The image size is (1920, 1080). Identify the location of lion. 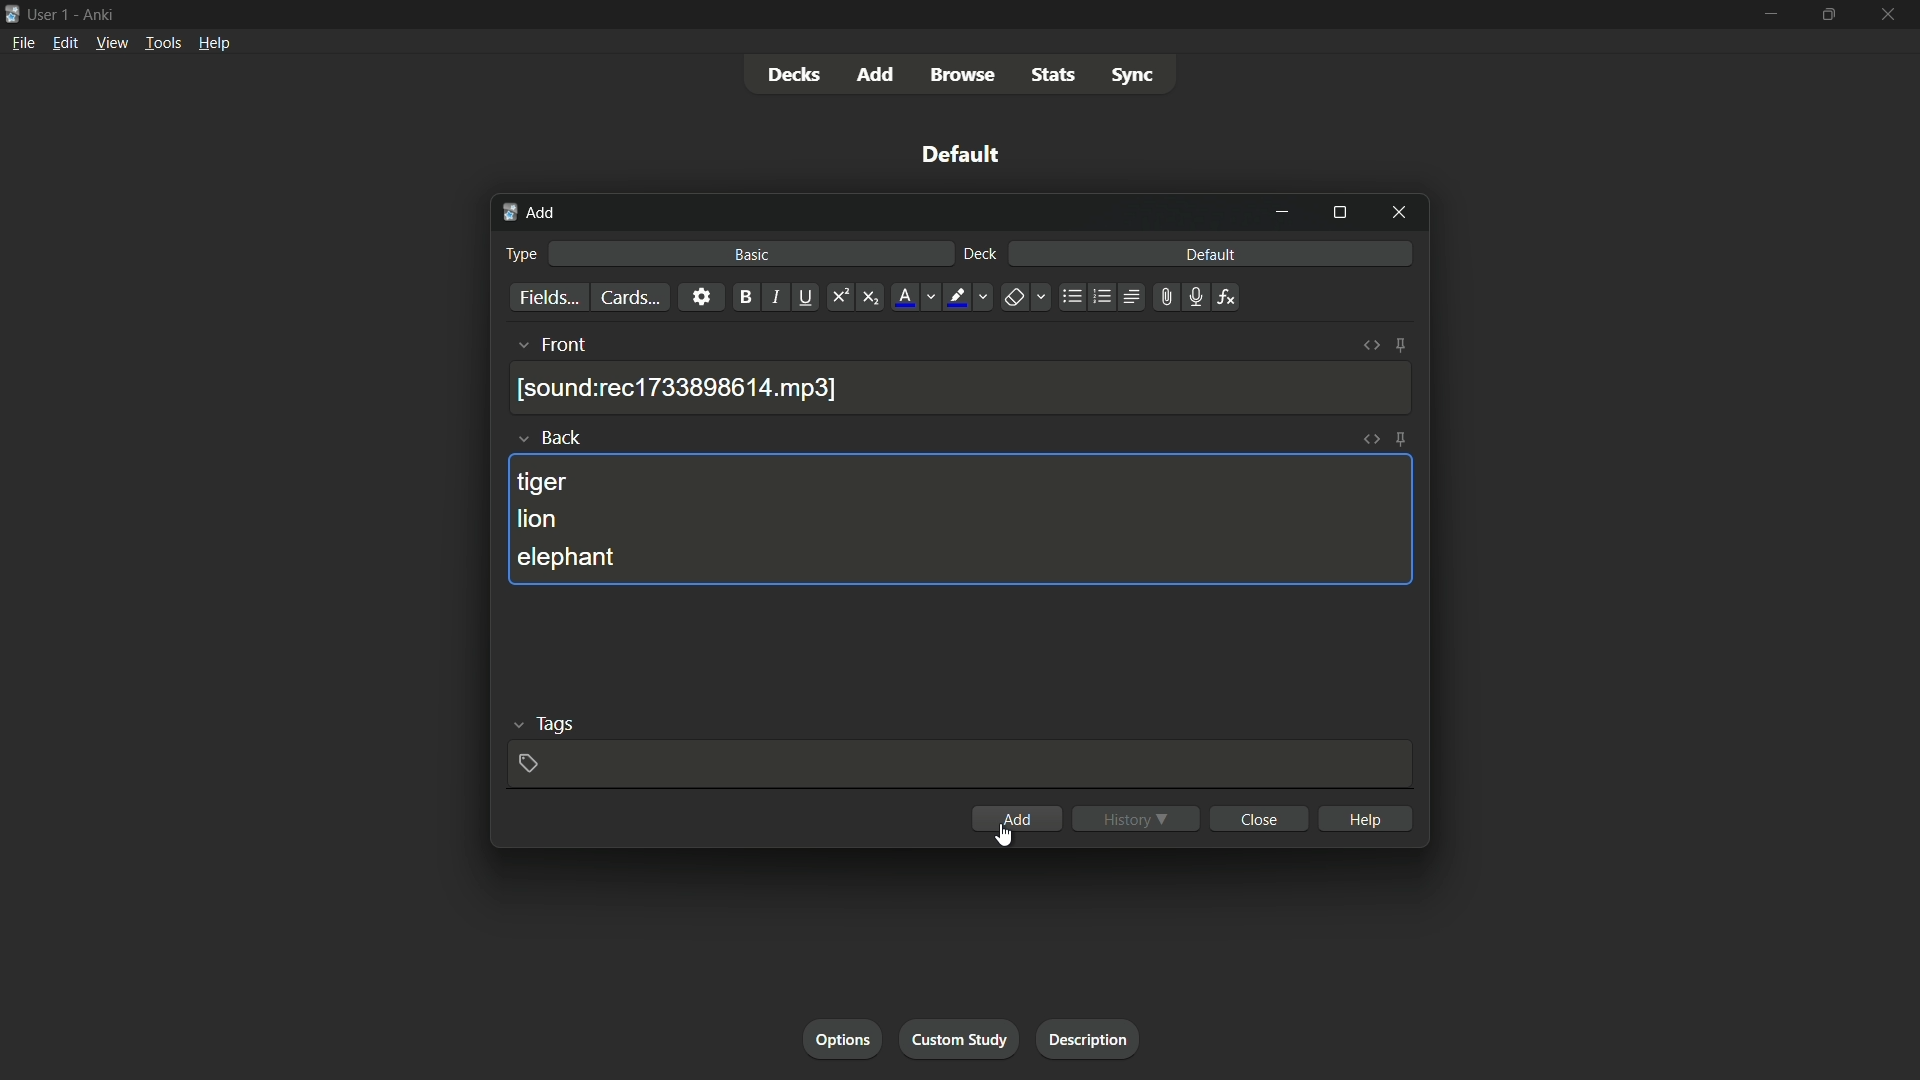
(543, 521).